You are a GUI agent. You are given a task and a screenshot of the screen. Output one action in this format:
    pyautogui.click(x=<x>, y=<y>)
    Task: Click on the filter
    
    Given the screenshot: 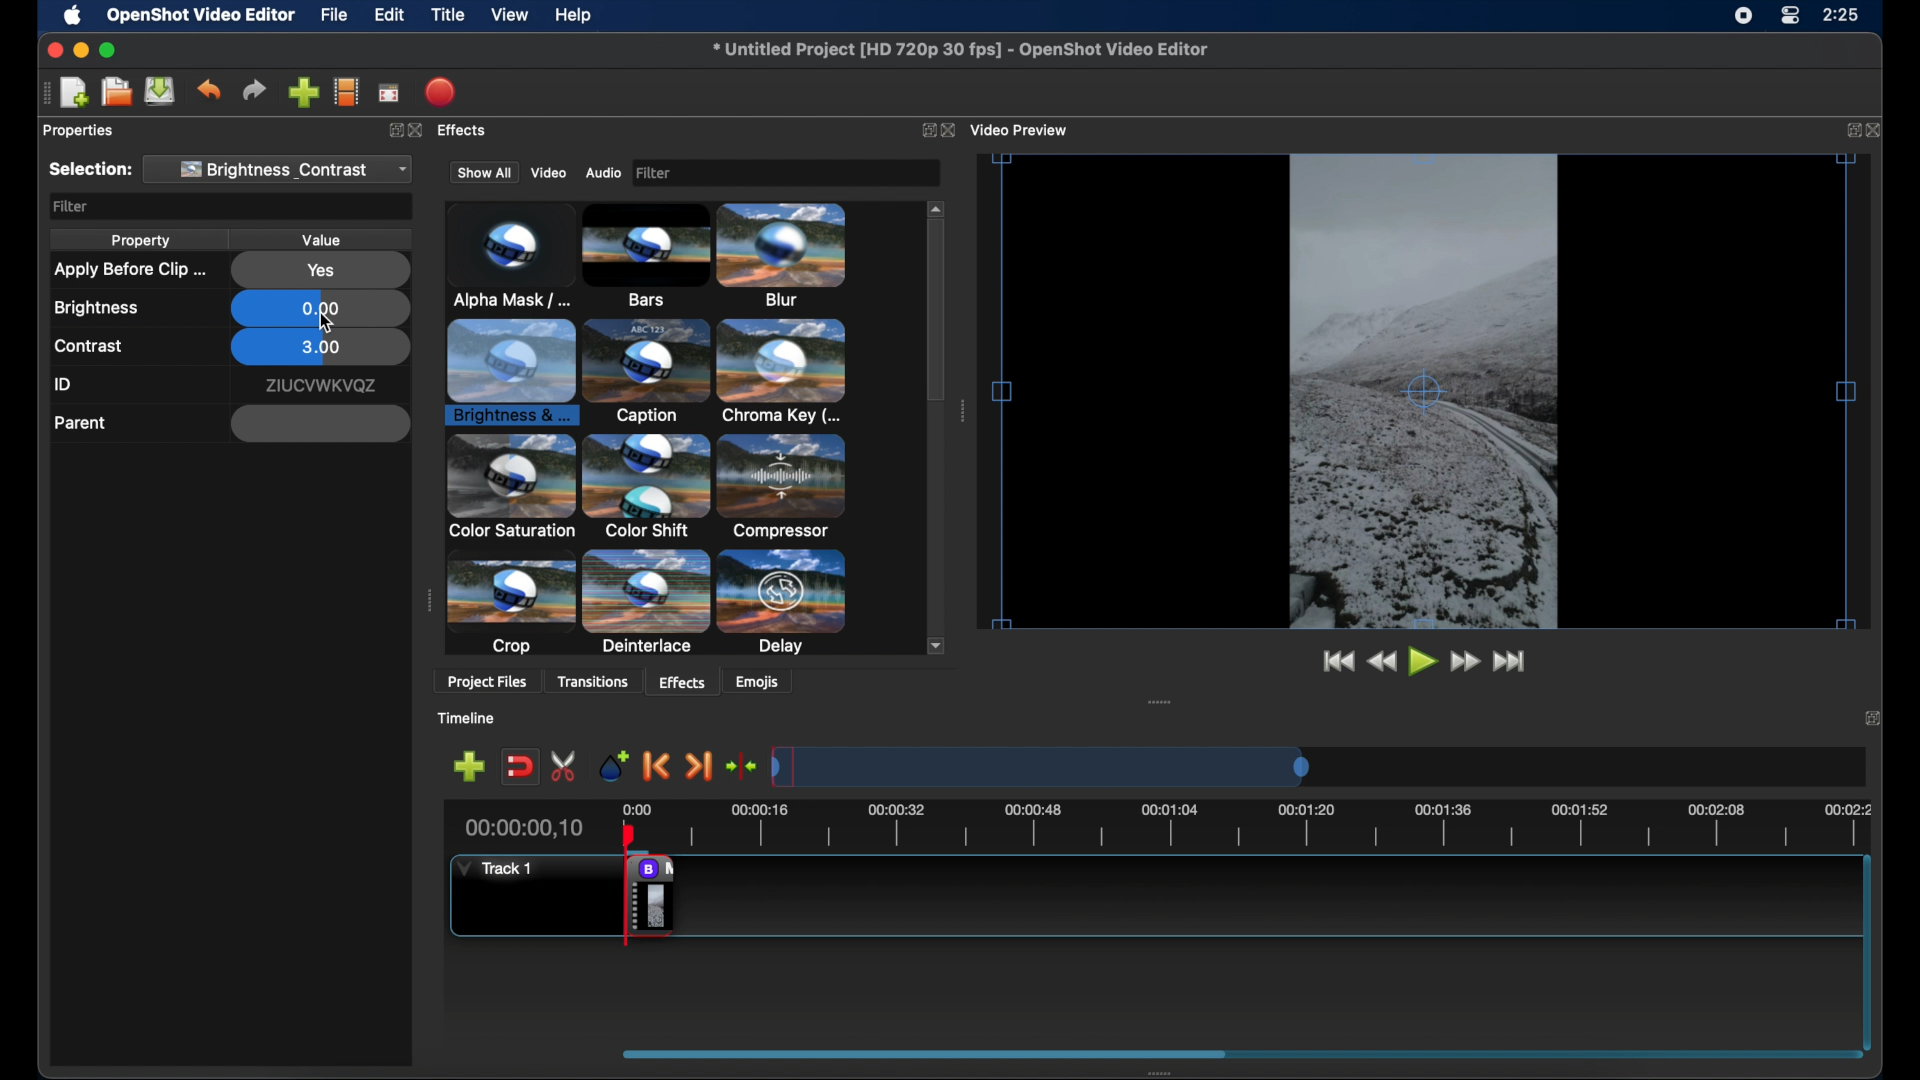 What is the action you would take?
    pyautogui.click(x=71, y=207)
    